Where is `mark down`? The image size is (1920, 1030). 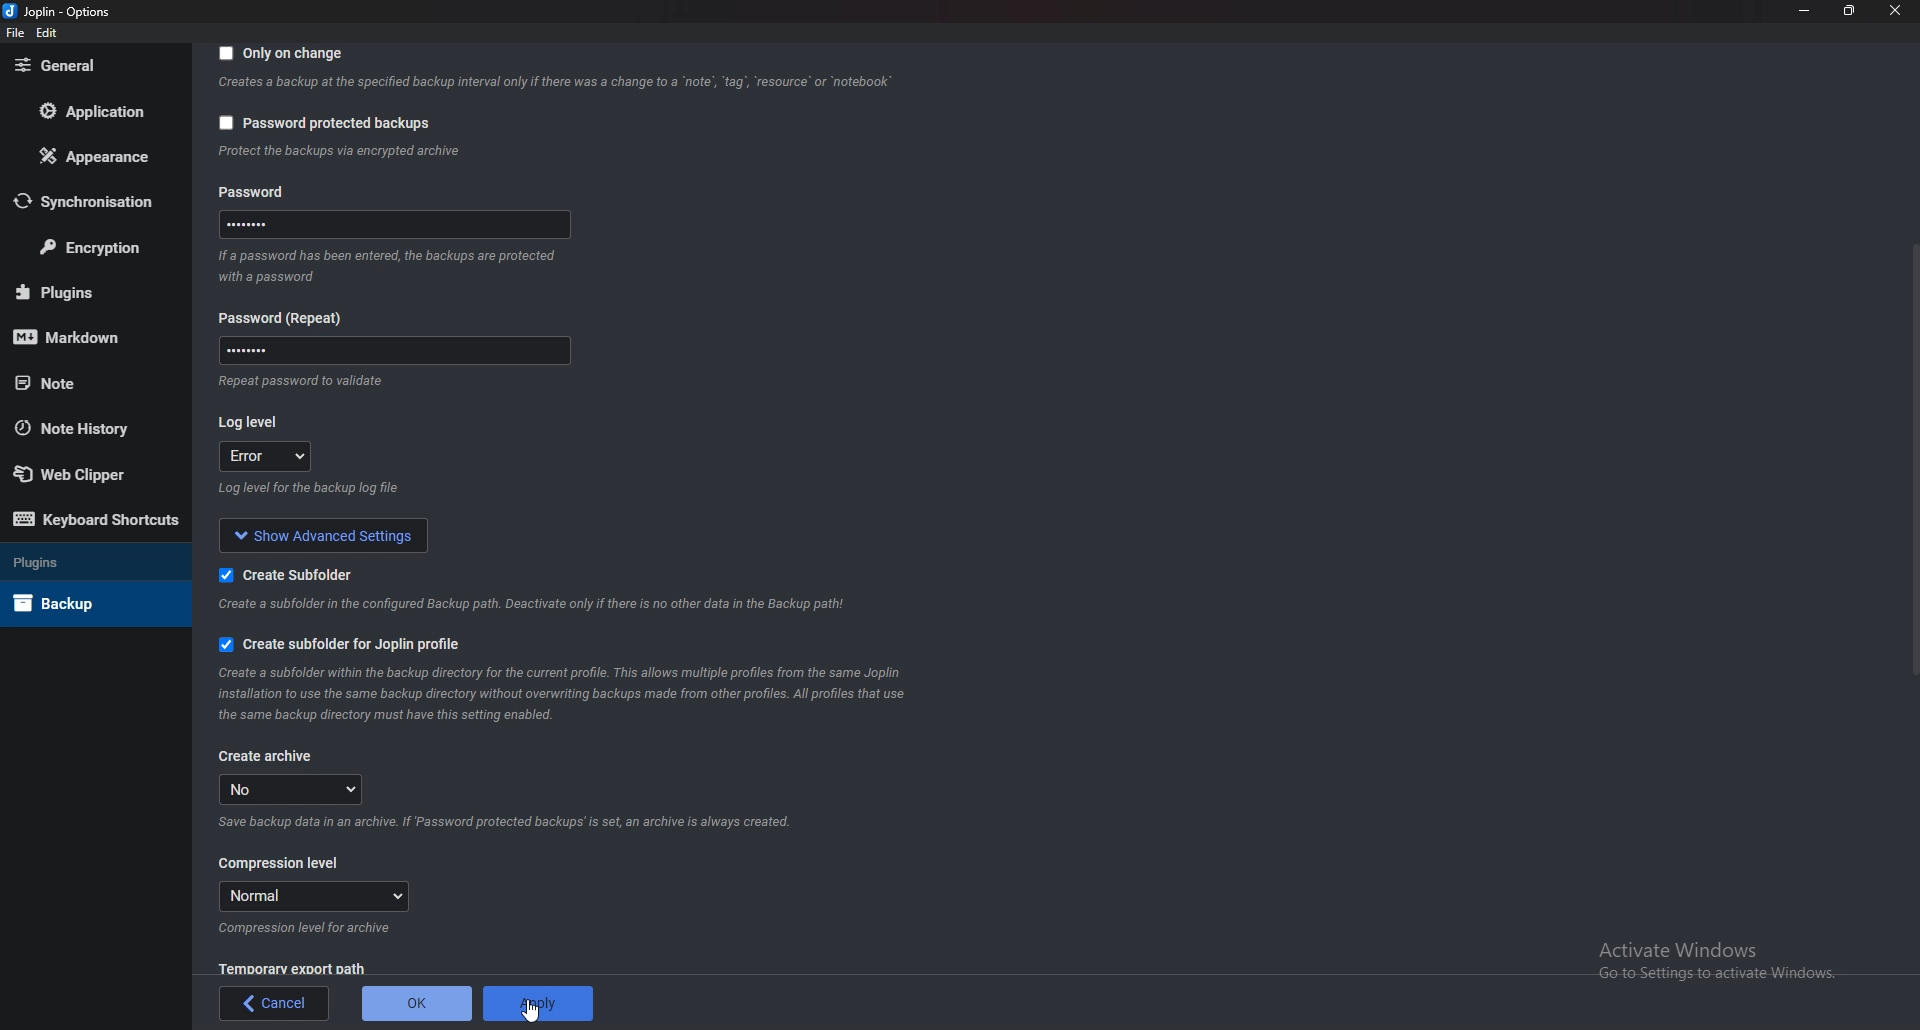
mark down is located at coordinates (81, 339).